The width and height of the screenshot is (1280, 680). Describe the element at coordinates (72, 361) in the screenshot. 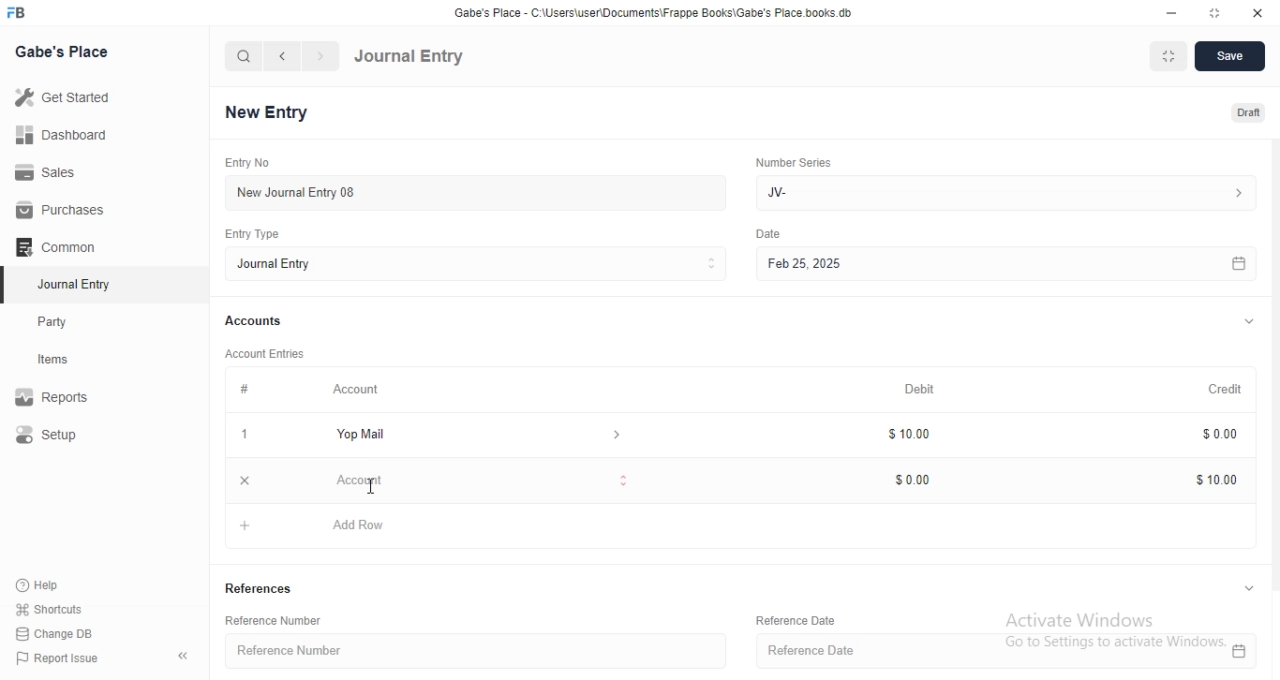

I see `Items` at that location.